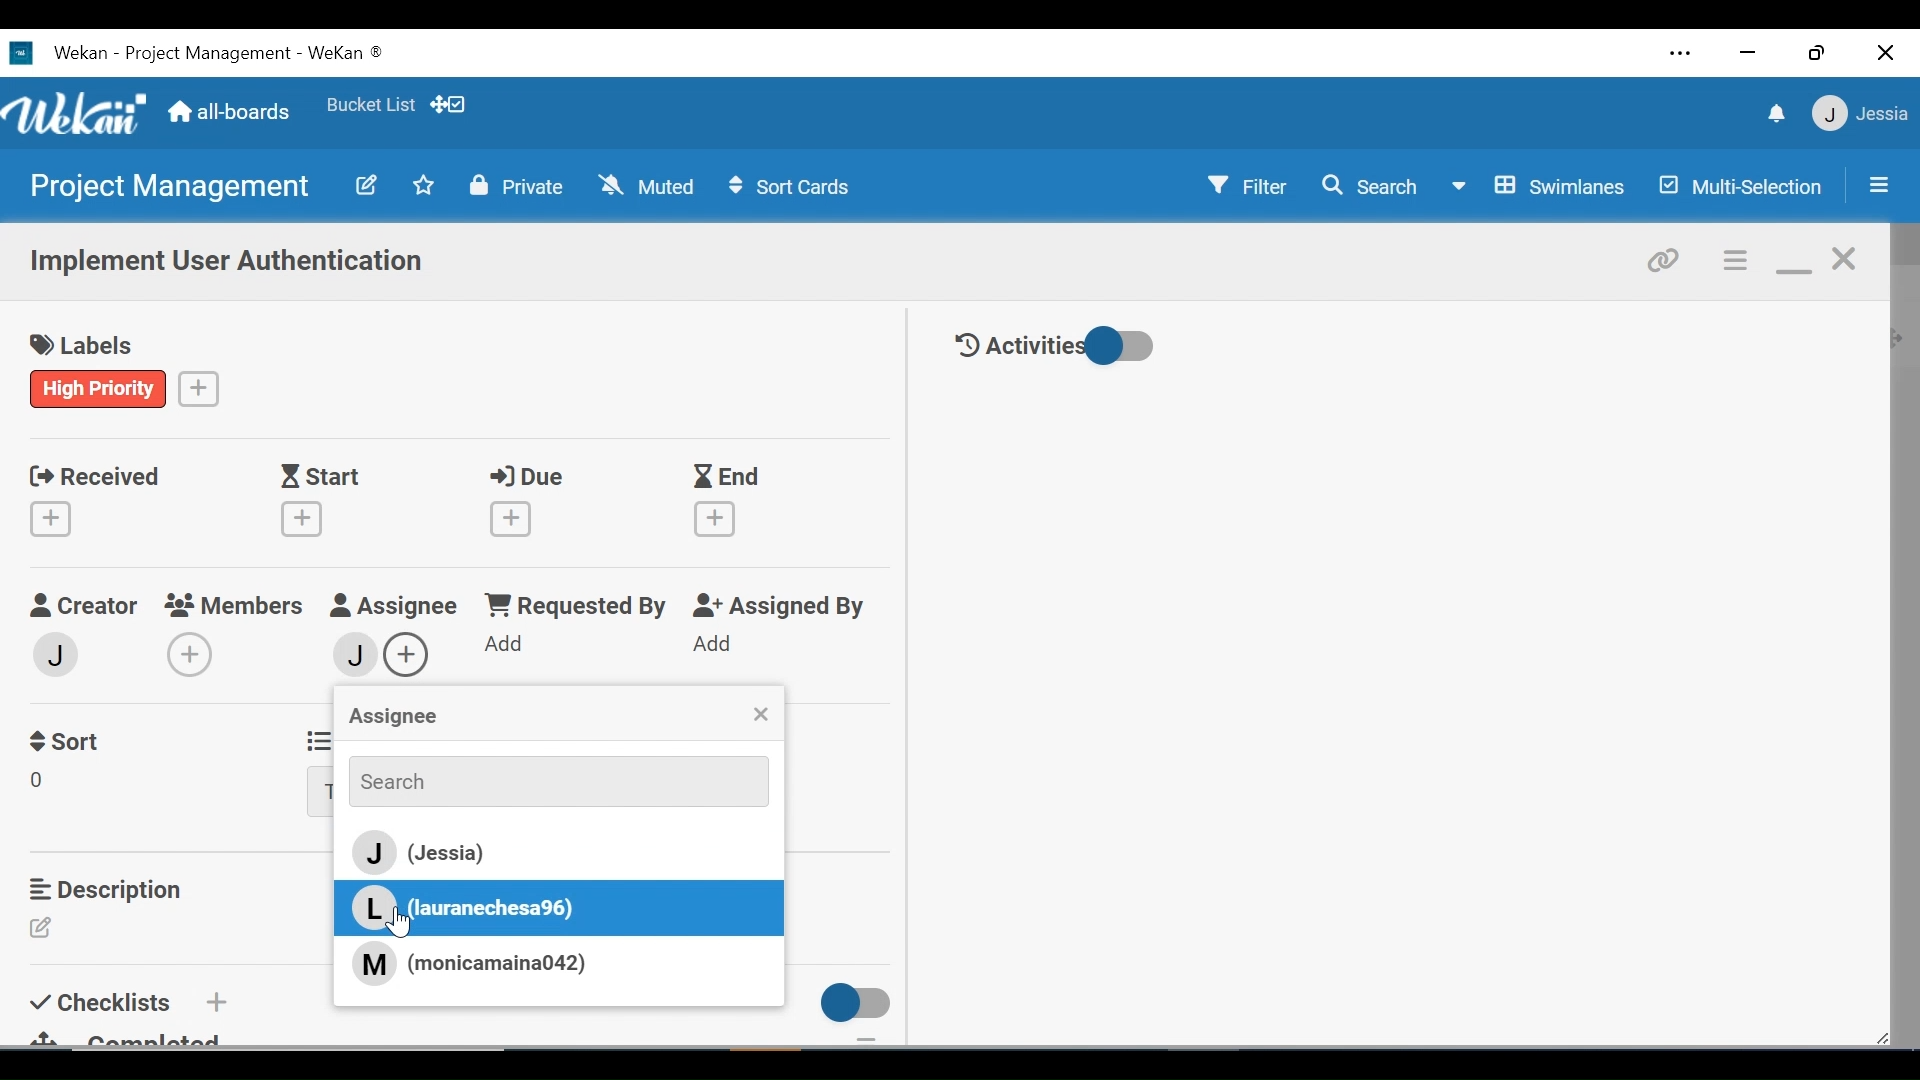  What do you see at coordinates (99, 388) in the screenshot?
I see `high priority` at bounding box center [99, 388].